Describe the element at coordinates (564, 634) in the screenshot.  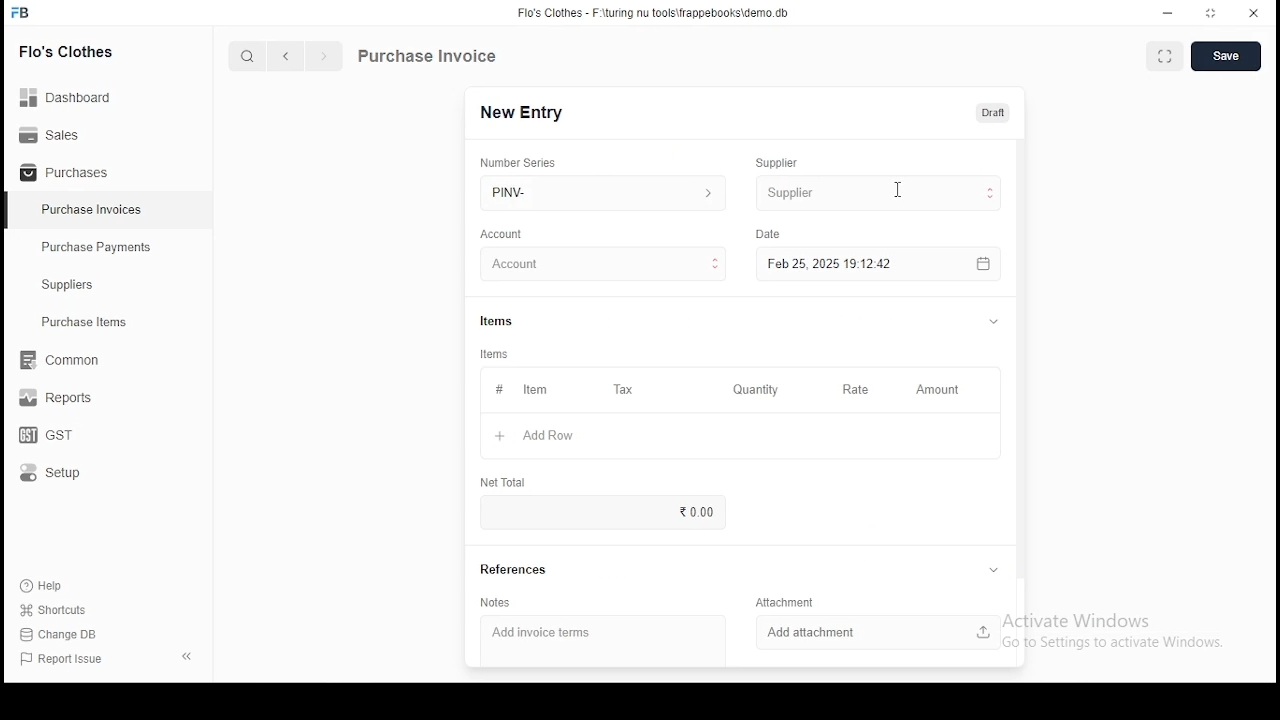
I see `add invoice items` at that location.